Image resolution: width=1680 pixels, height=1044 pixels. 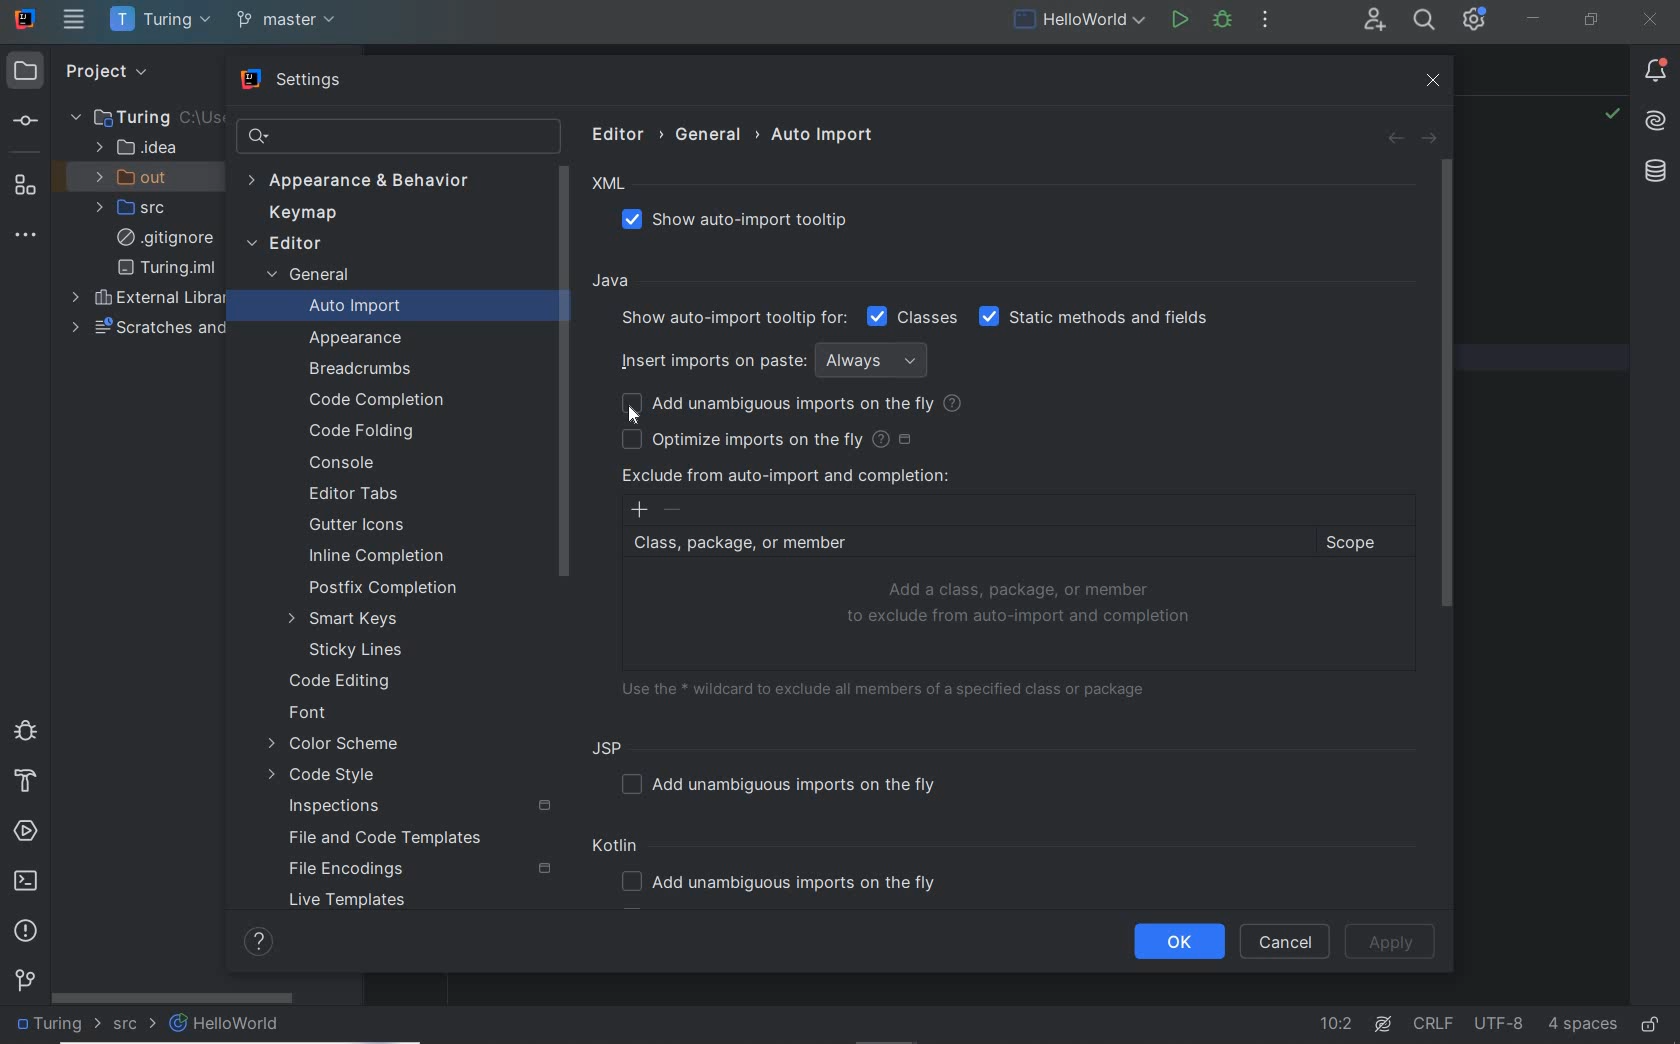 I want to click on EDITOR TABS, so click(x=360, y=495).